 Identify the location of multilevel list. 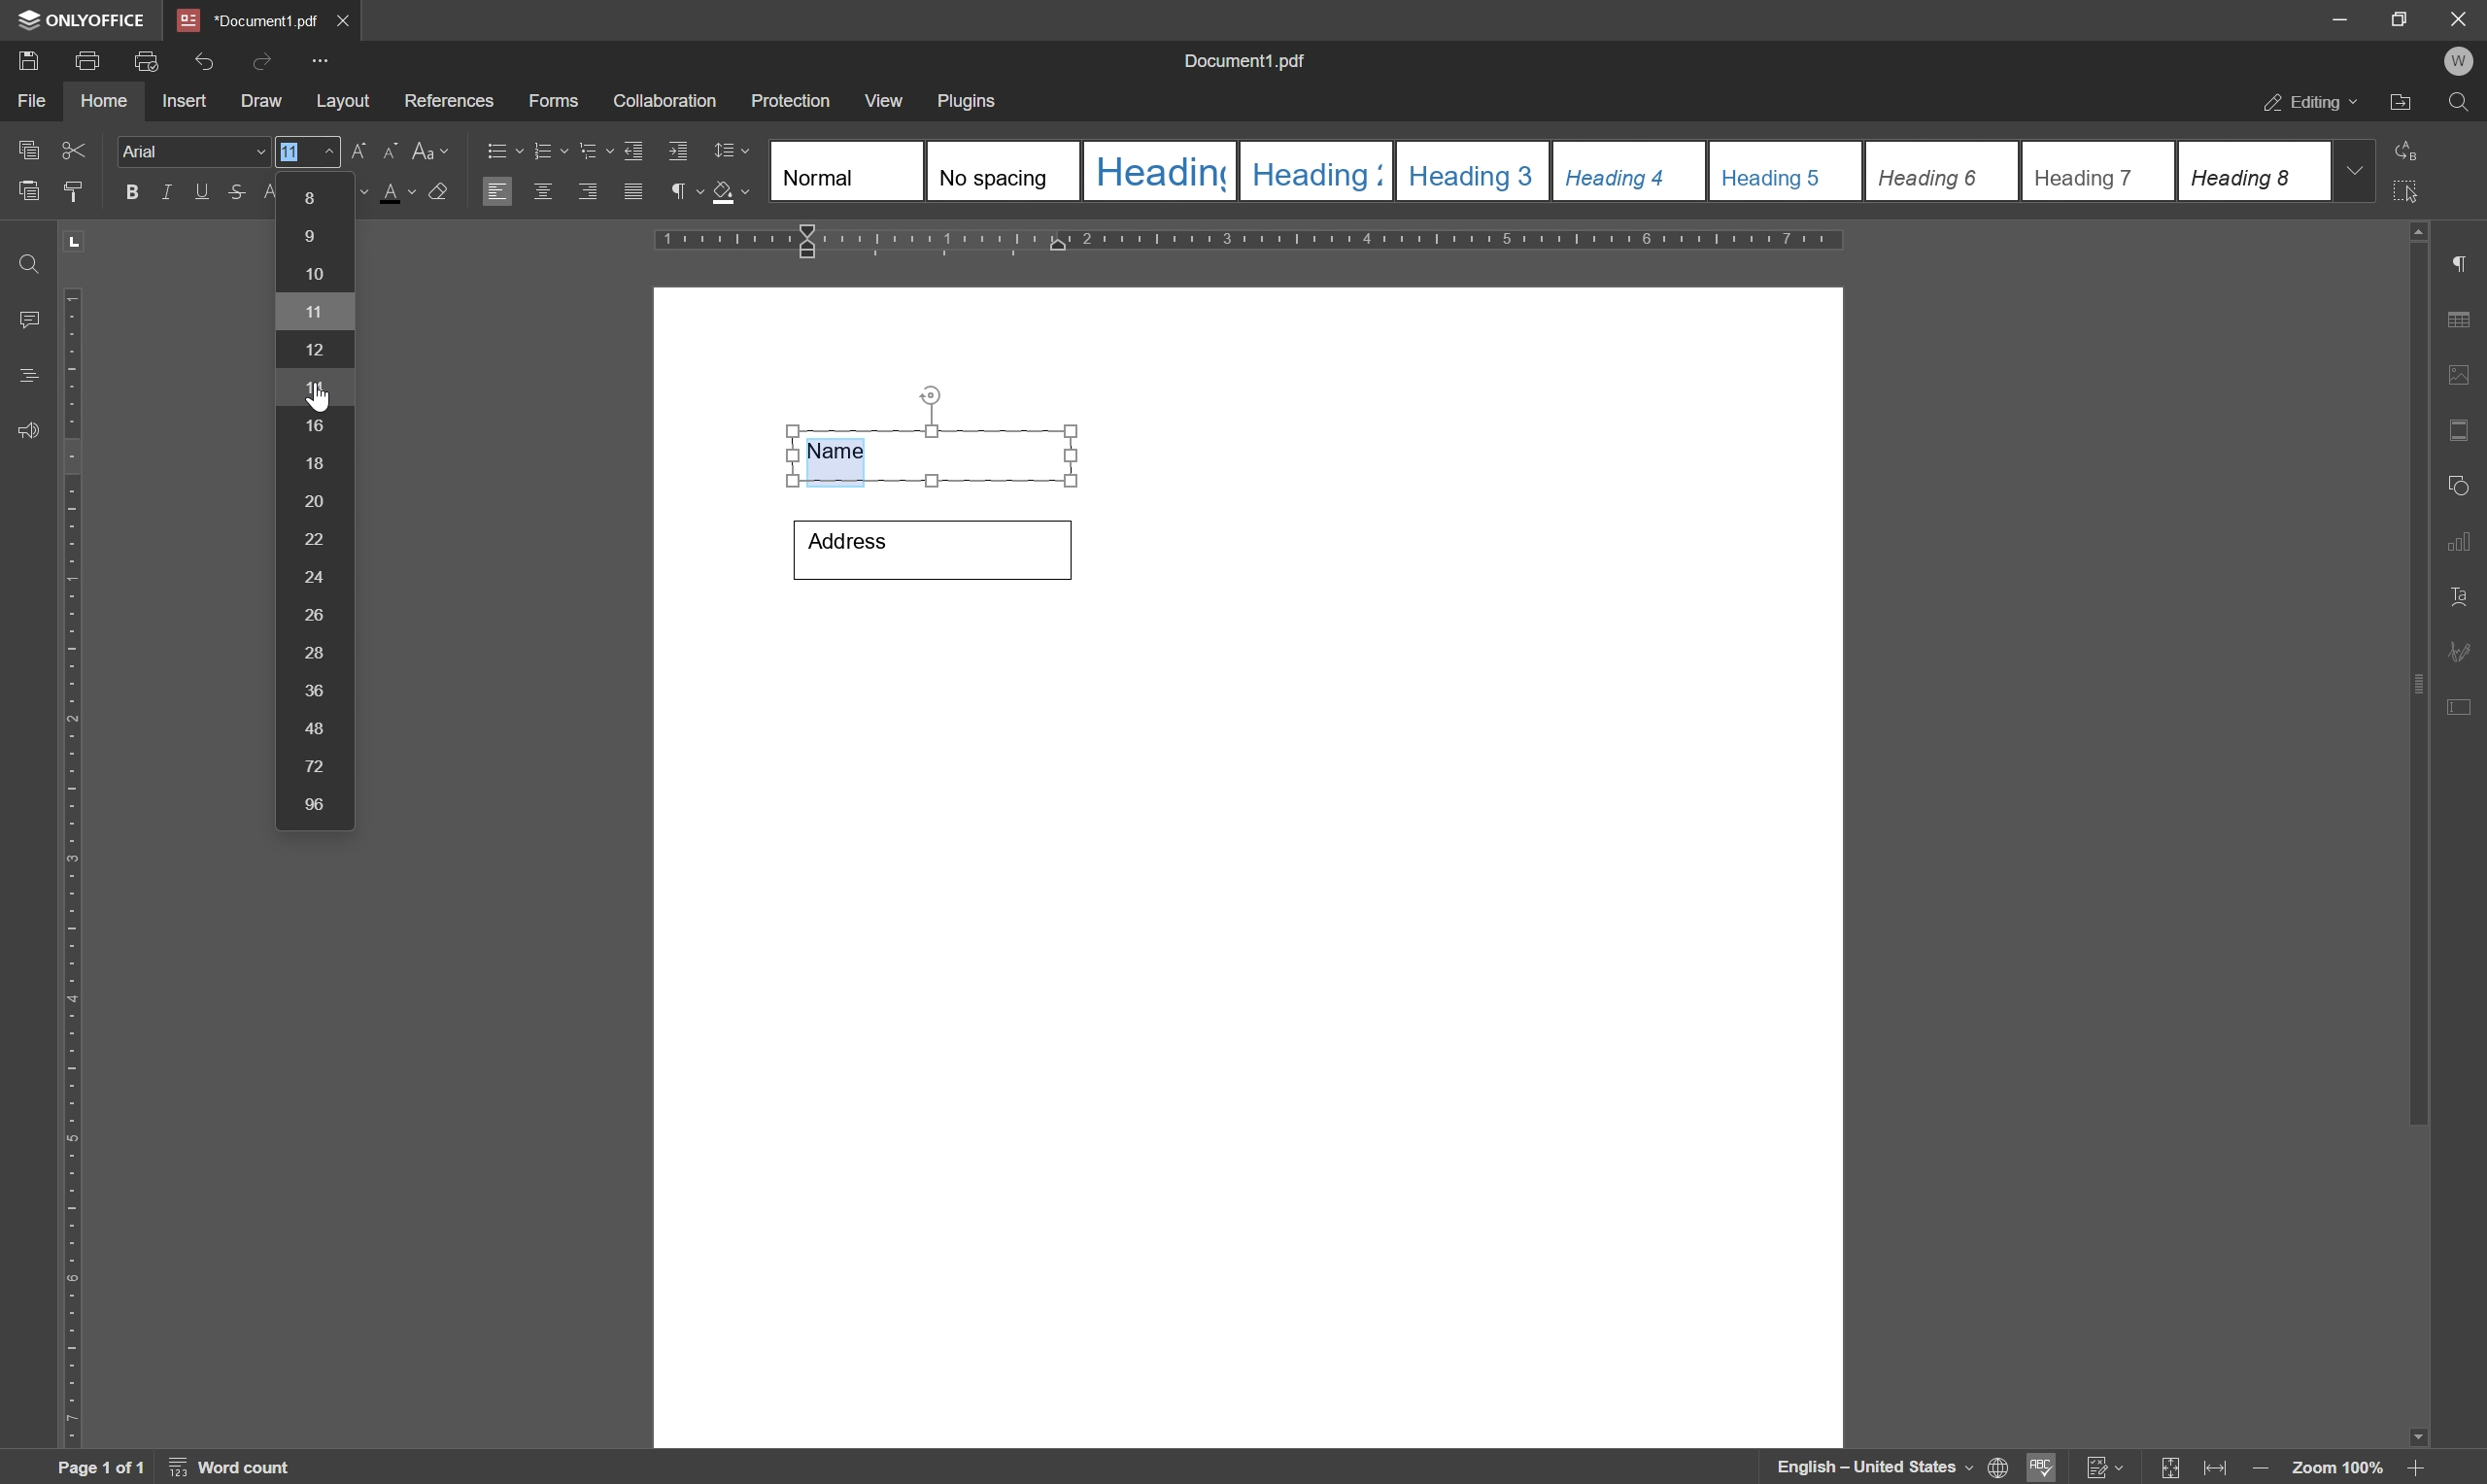
(594, 151).